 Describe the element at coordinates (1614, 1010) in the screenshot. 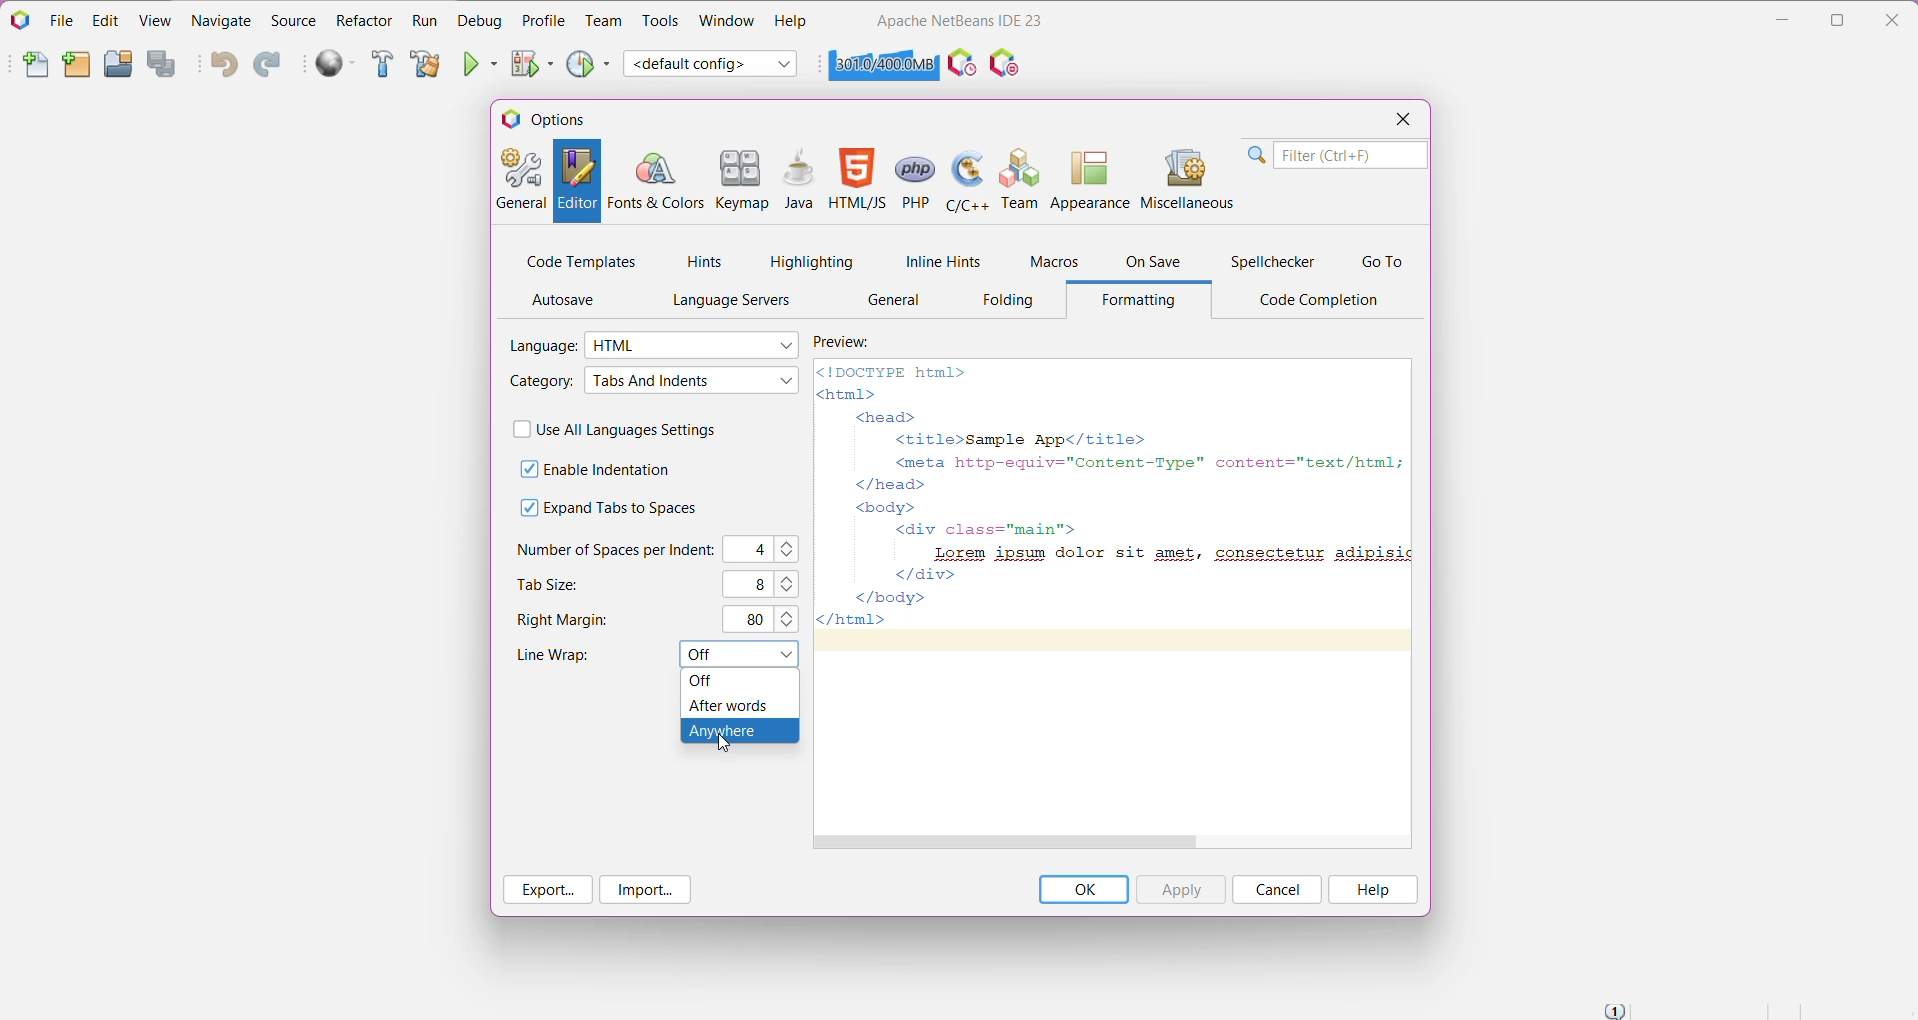

I see `Notifications` at that location.